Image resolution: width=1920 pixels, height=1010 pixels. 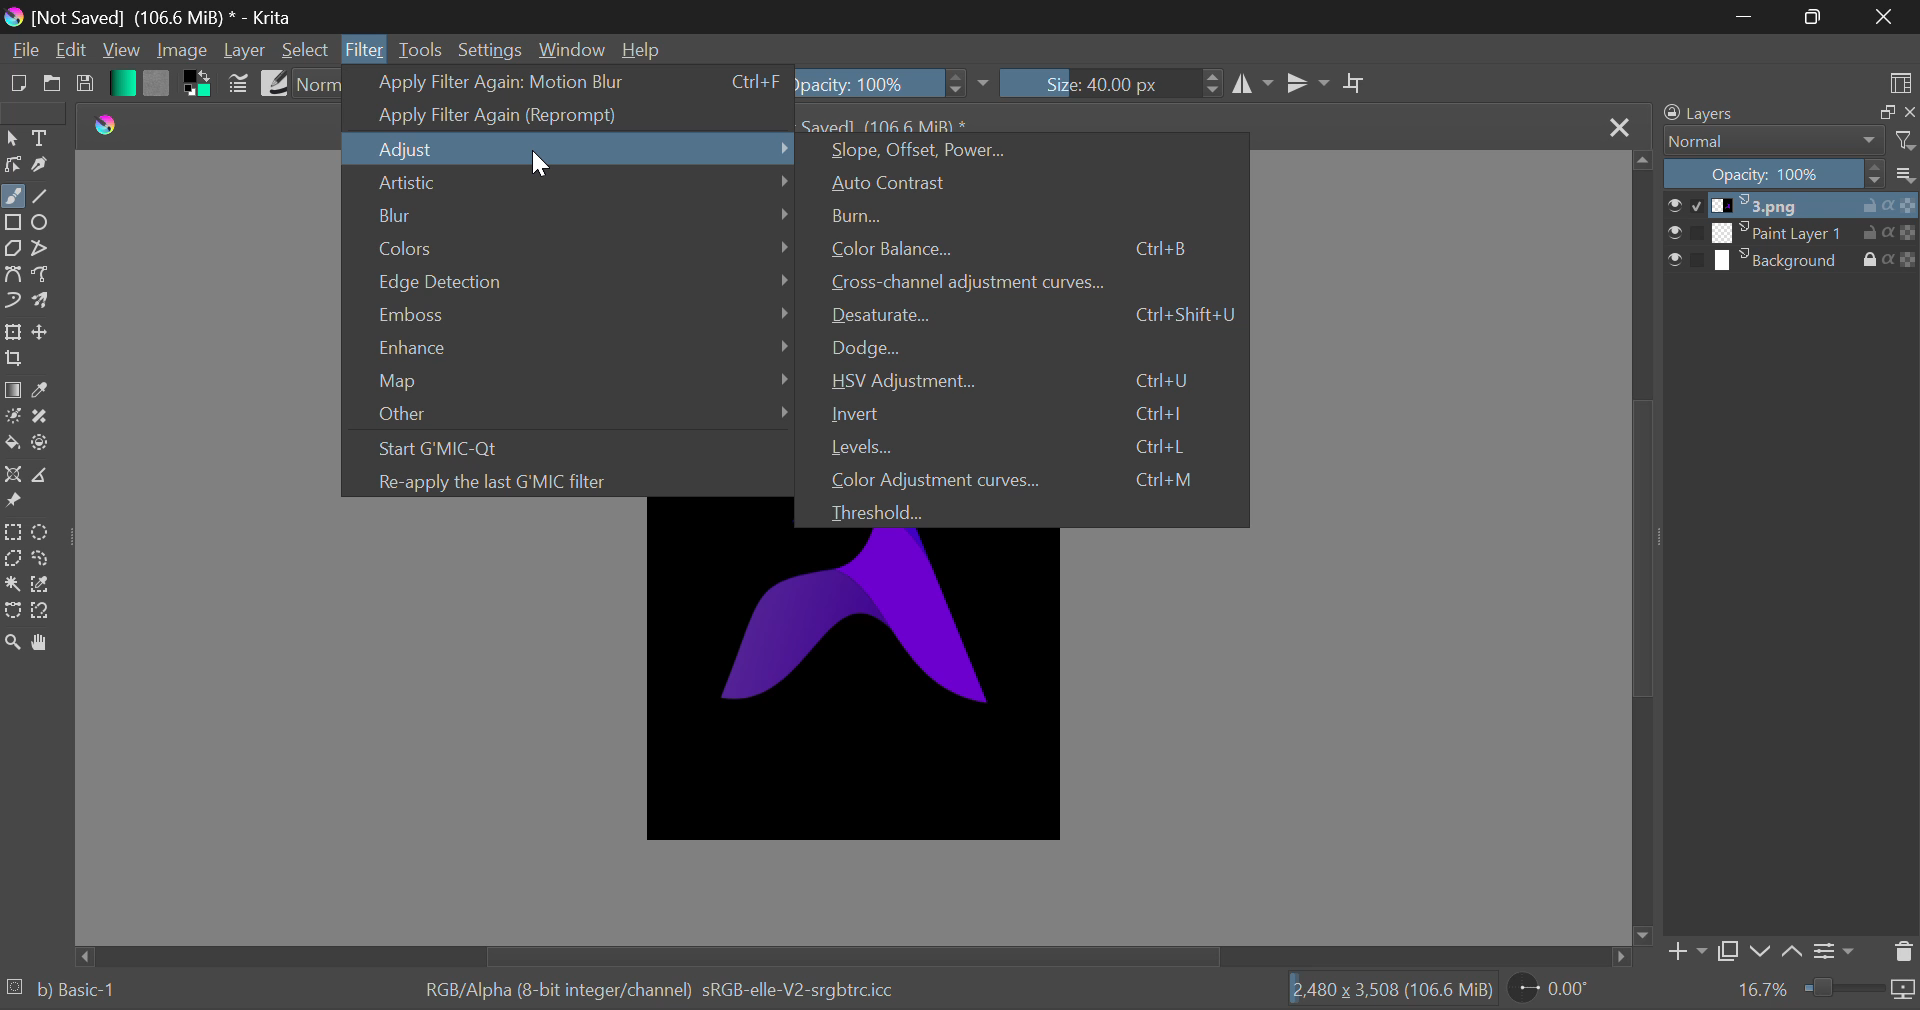 What do you see at coordinates (42, 137) in the screenshot?
I see `Text` at bounding box center [42, 137].